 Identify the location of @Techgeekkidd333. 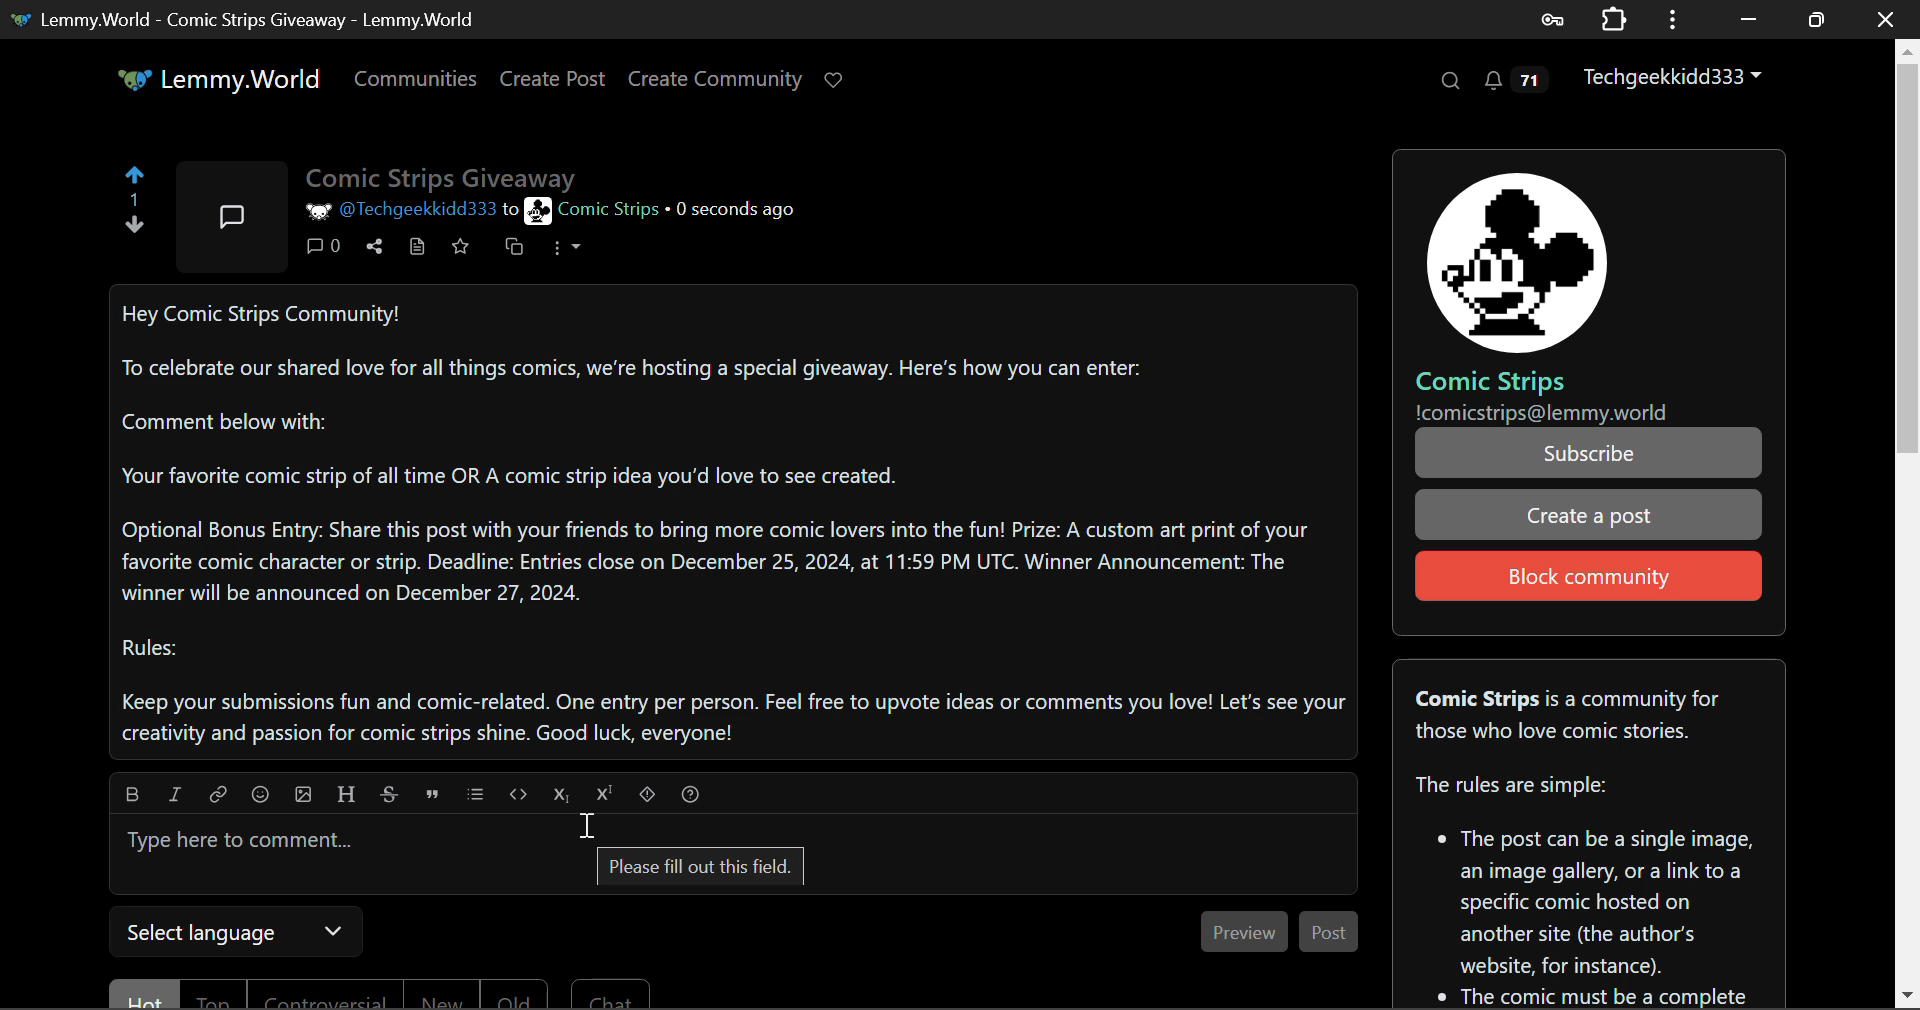
(402, 207).